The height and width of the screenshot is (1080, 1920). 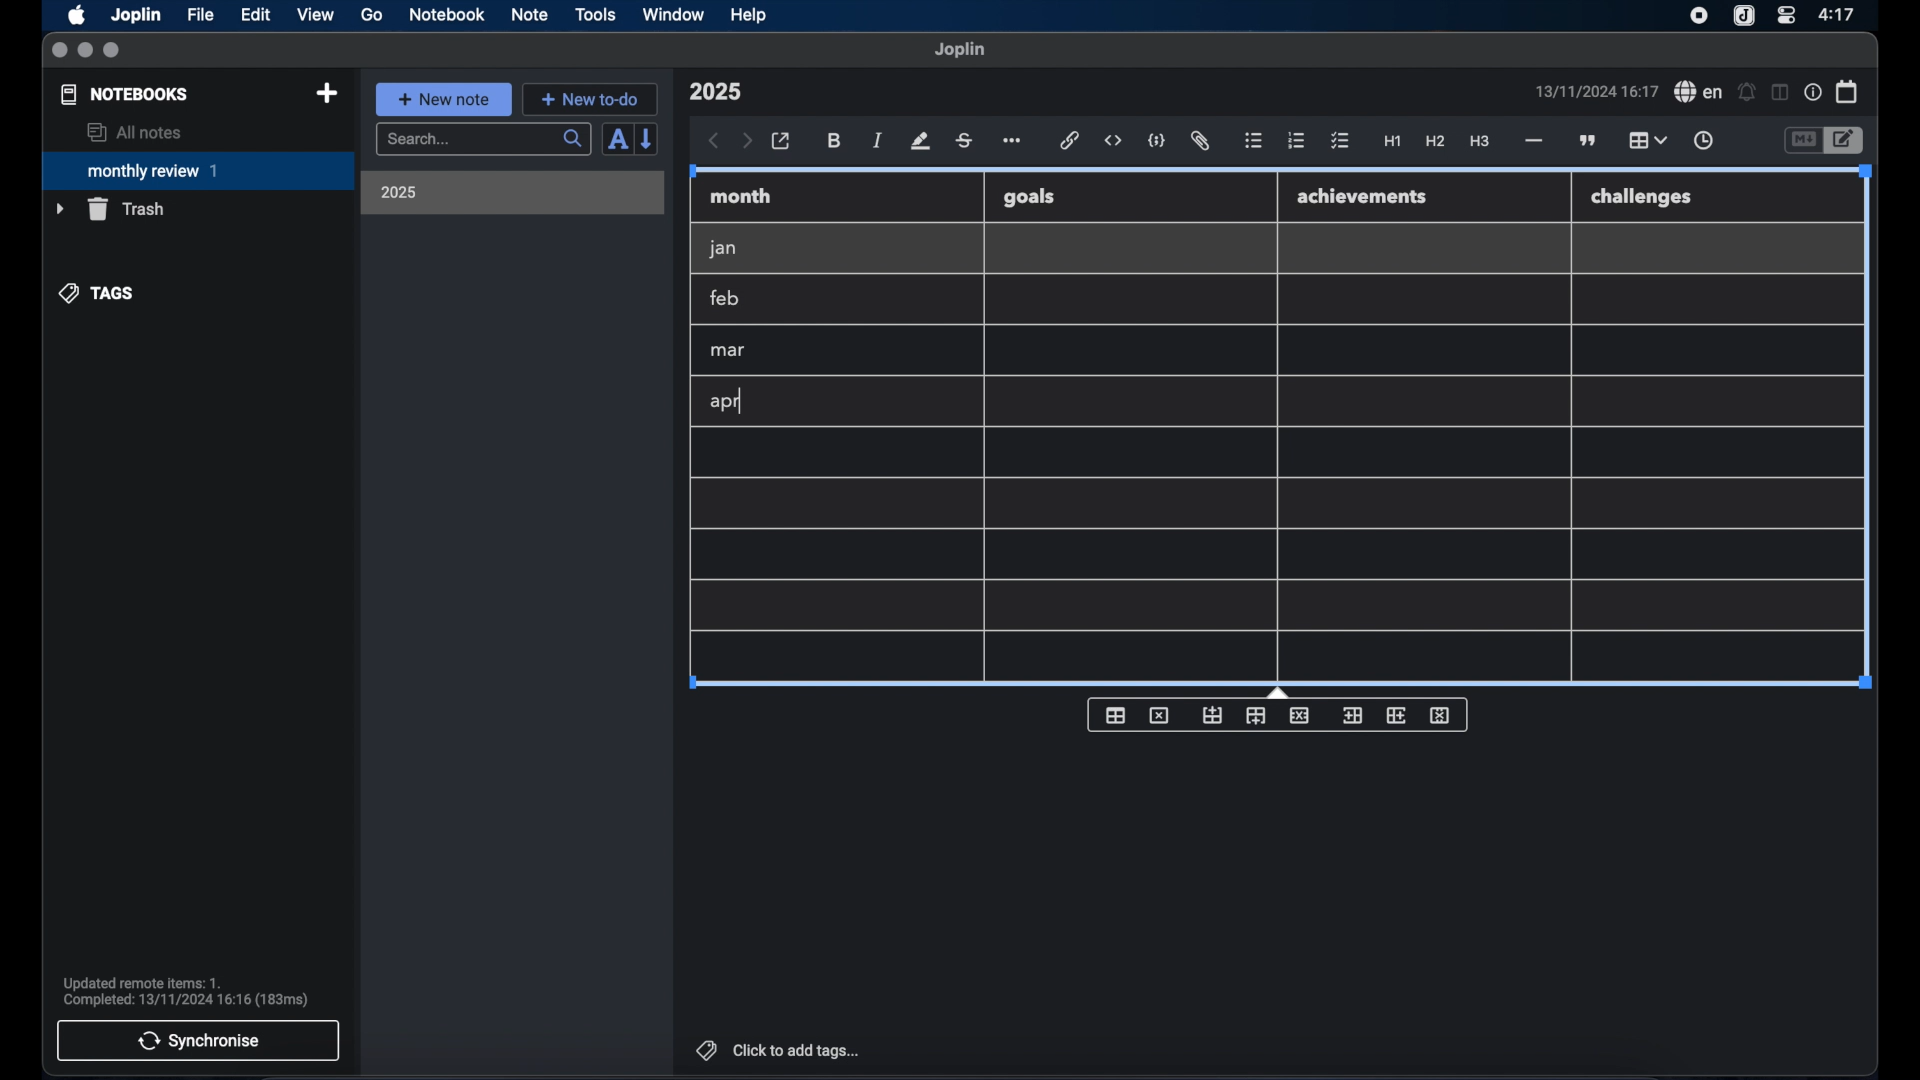 I want to click on notebook, so click(x=447, y=15).